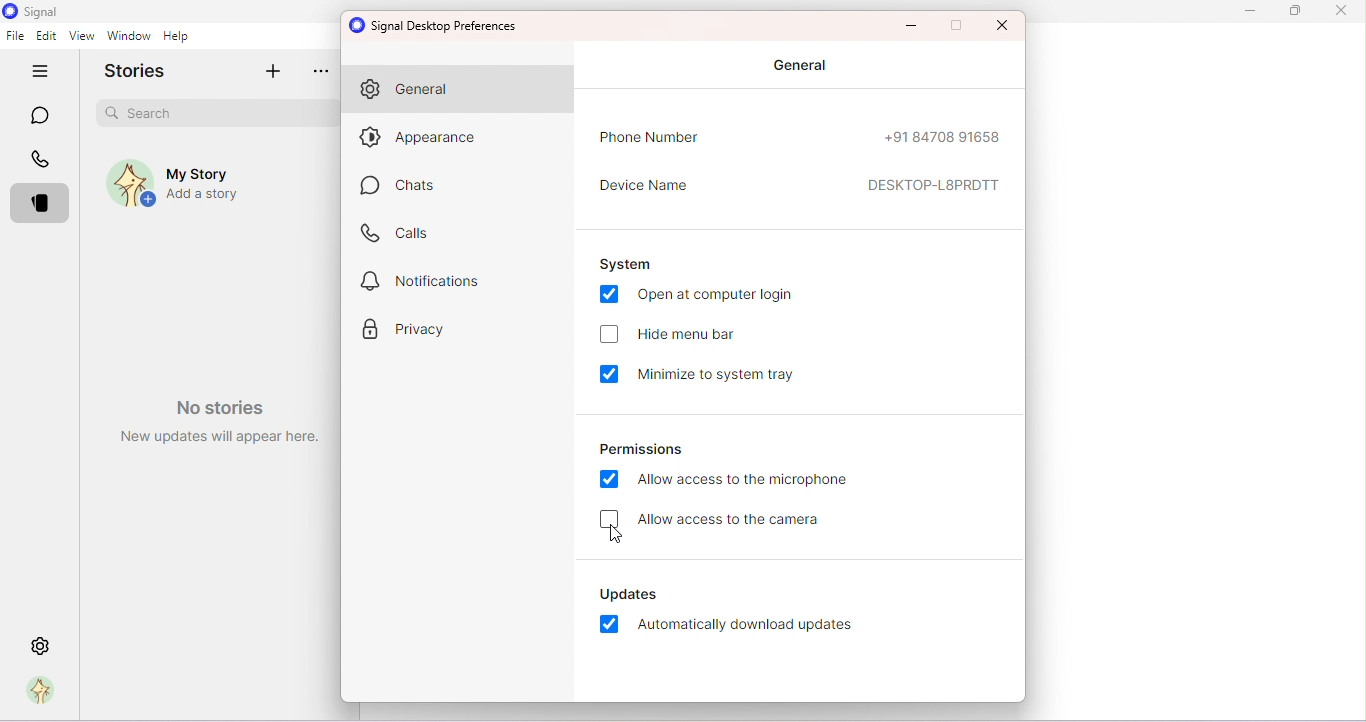 The height and width of the screenshot is (722, 1366). What do you see at coordinates (637, 591) in the screenshot?
I see `Updates` at bounding box center [637, 591].